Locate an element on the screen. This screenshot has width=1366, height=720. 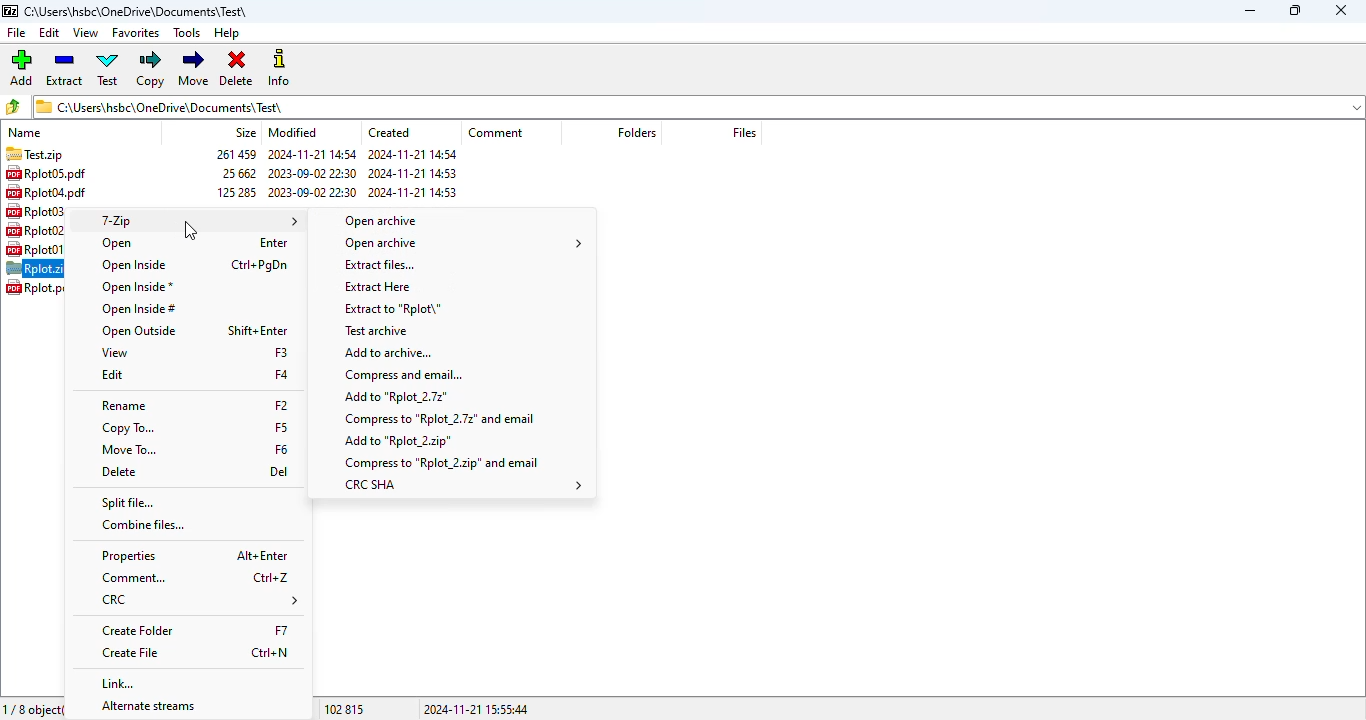
created is located at coordinates (389, 132).